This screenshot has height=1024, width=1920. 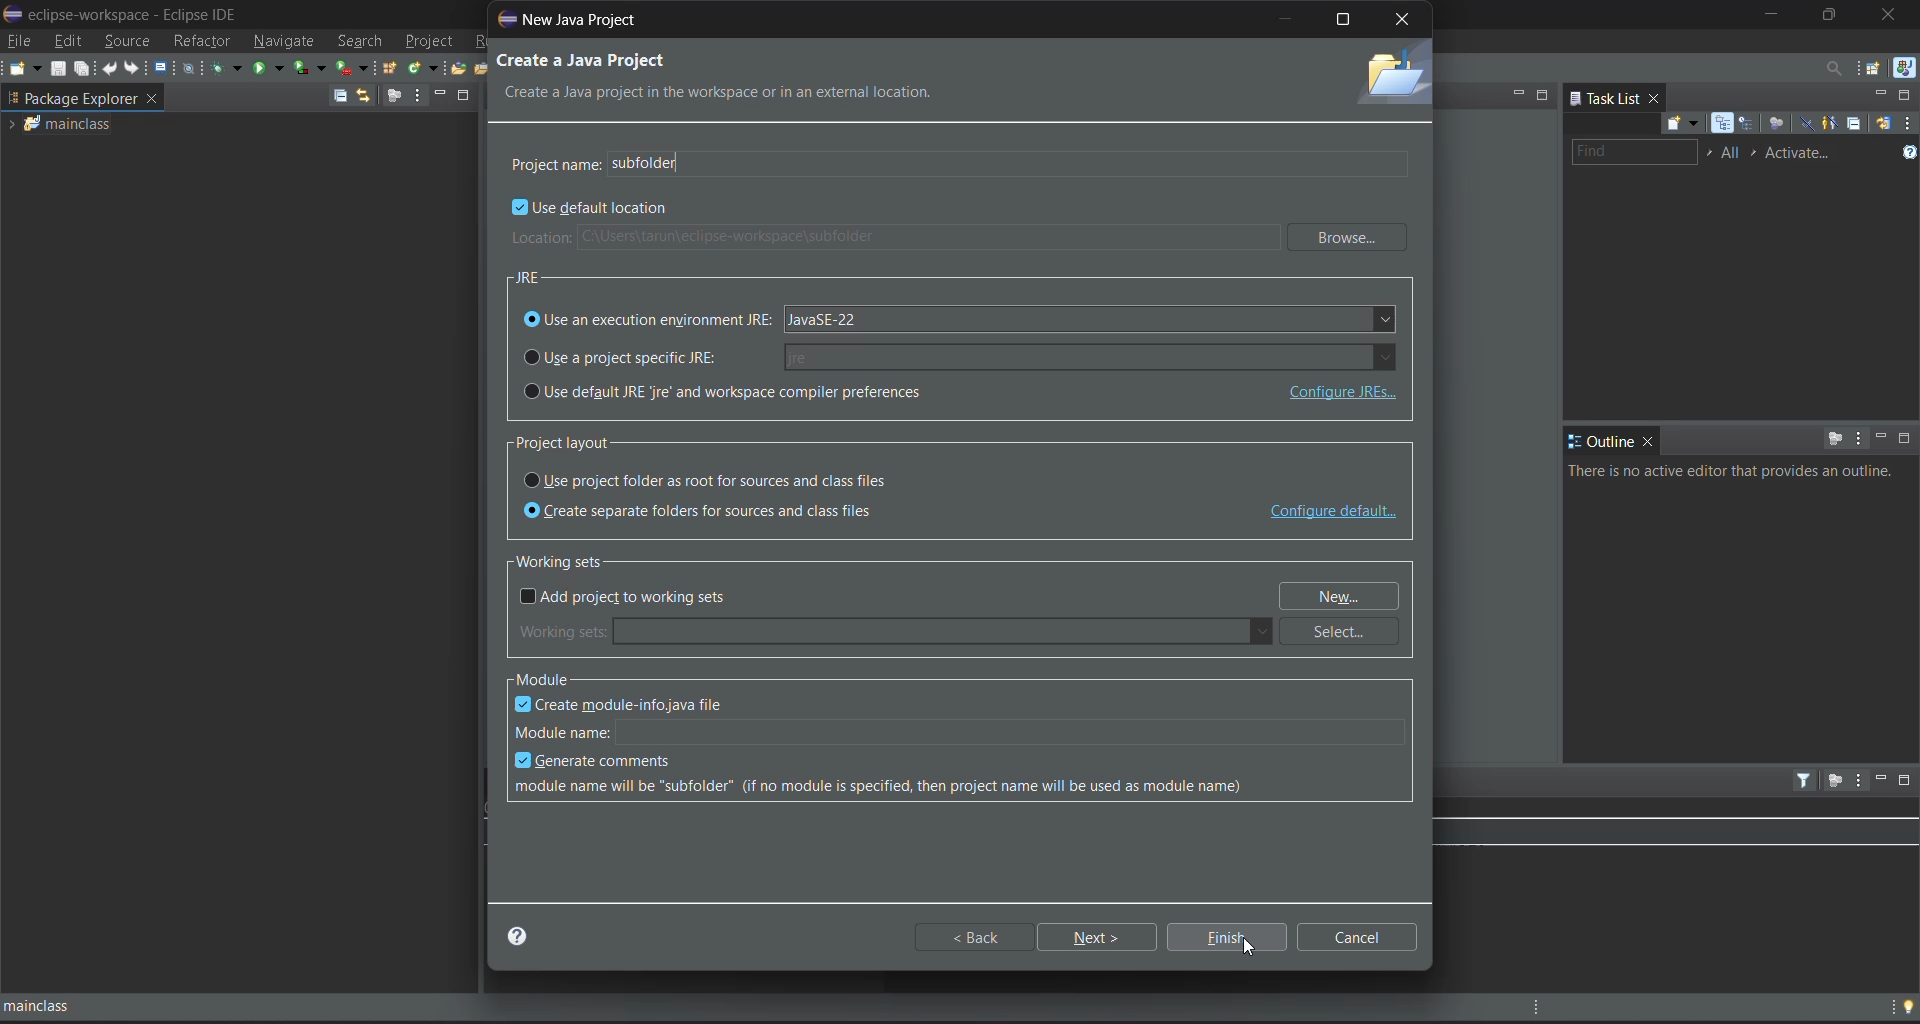 I want to click on configure JREs, so click(x=1339, y=393).